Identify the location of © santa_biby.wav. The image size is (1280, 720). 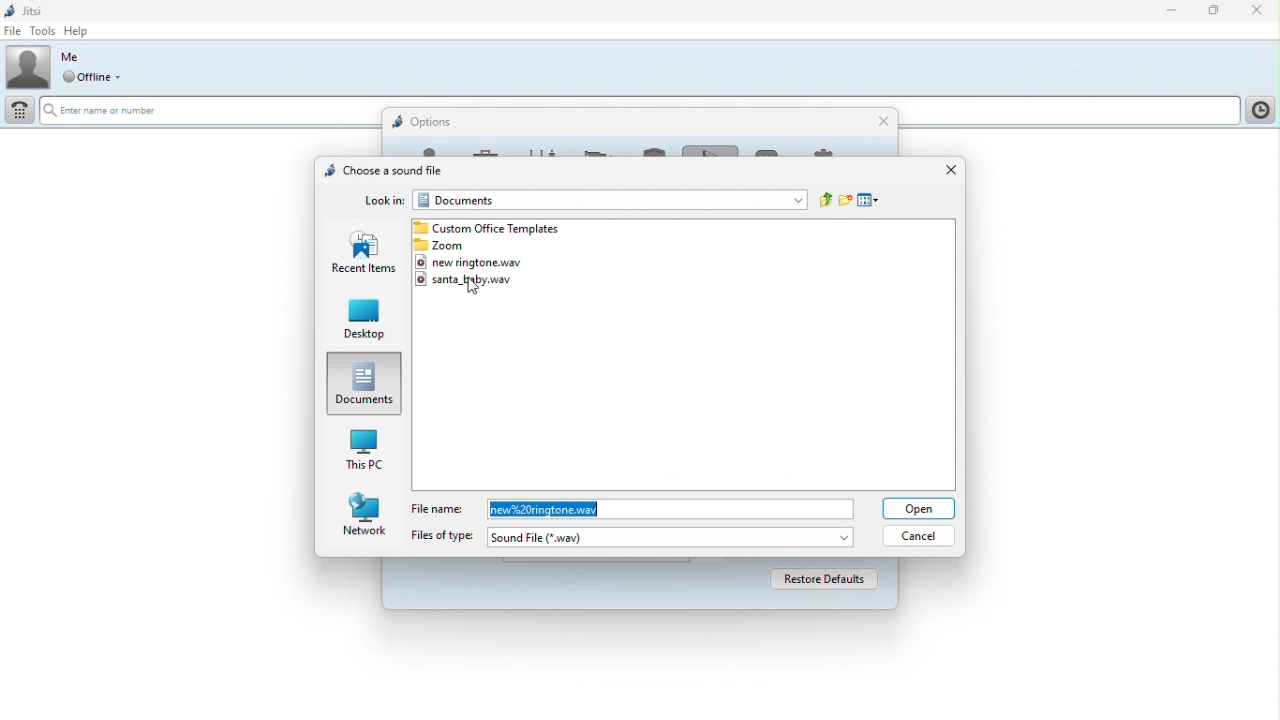
(478, 279).